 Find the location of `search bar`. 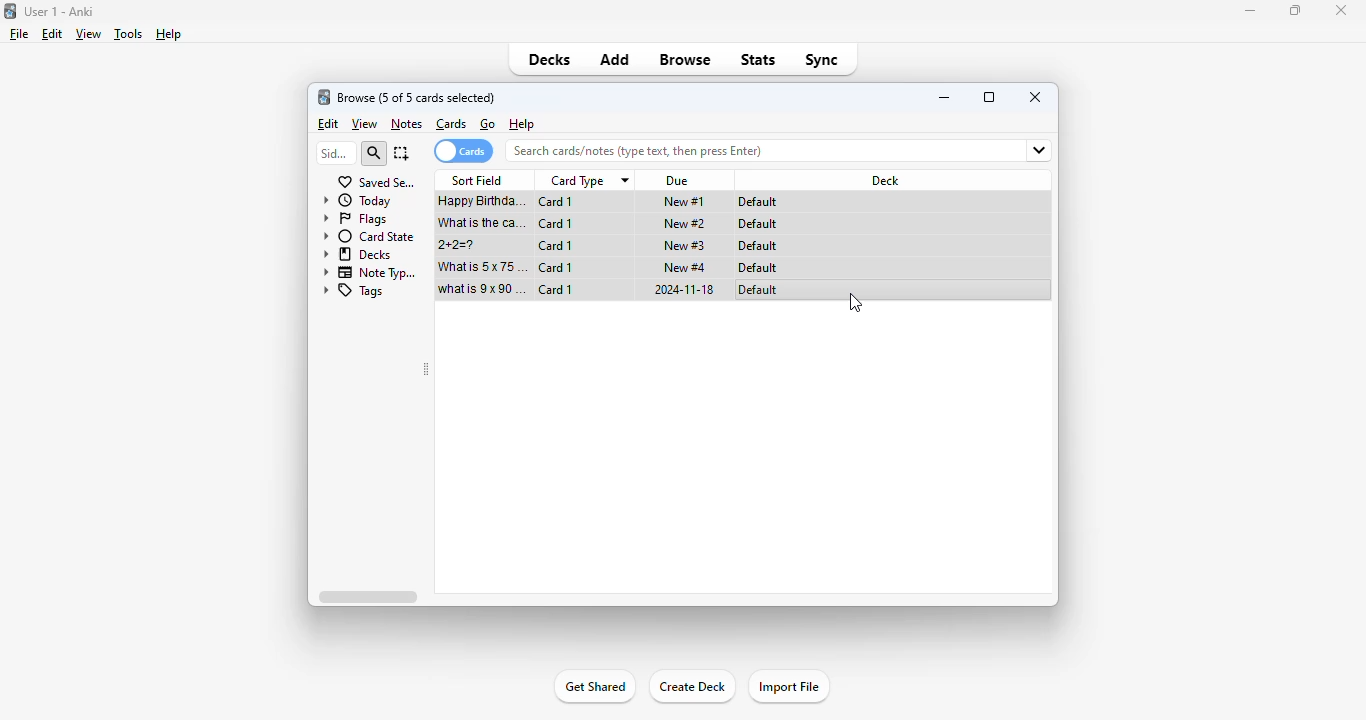

search bar is located at coordinates (739, 150).